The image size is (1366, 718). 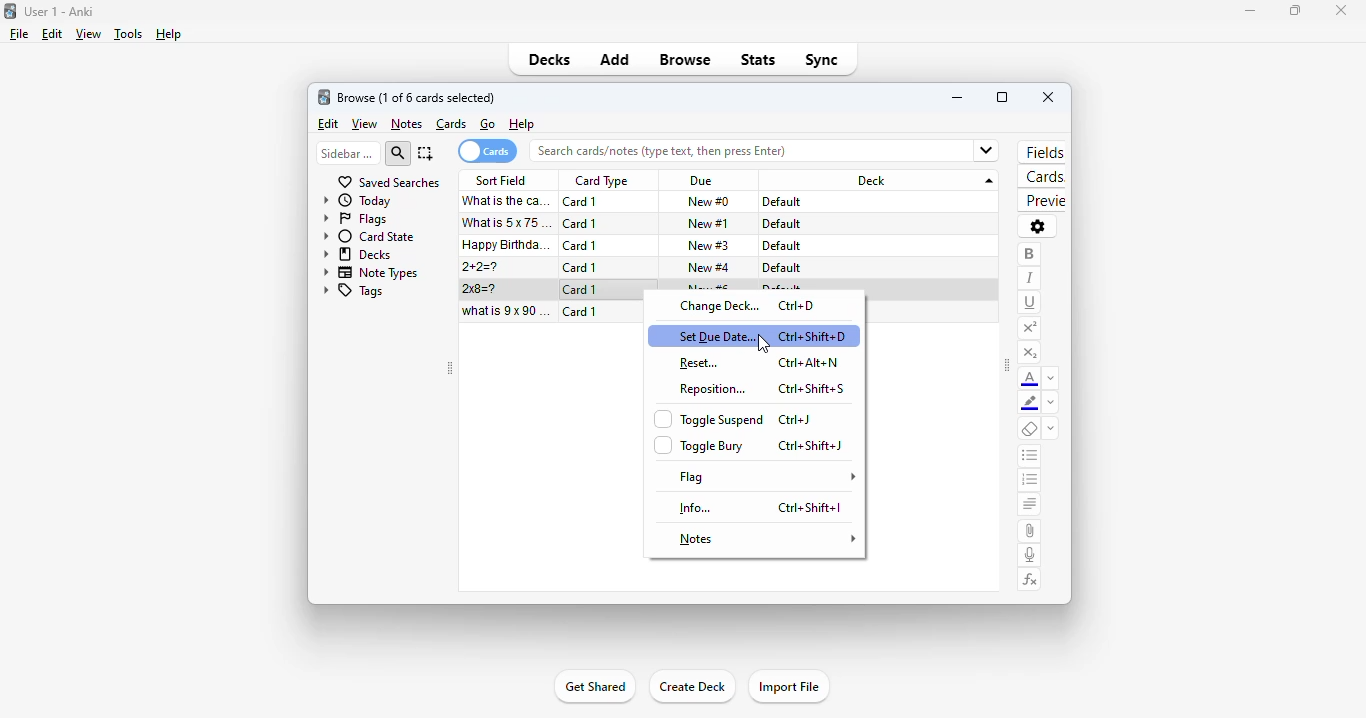 What do you see at coordinates (709, 267) in the screenshot?
I see `new #4` at bounding box center [709, 267].